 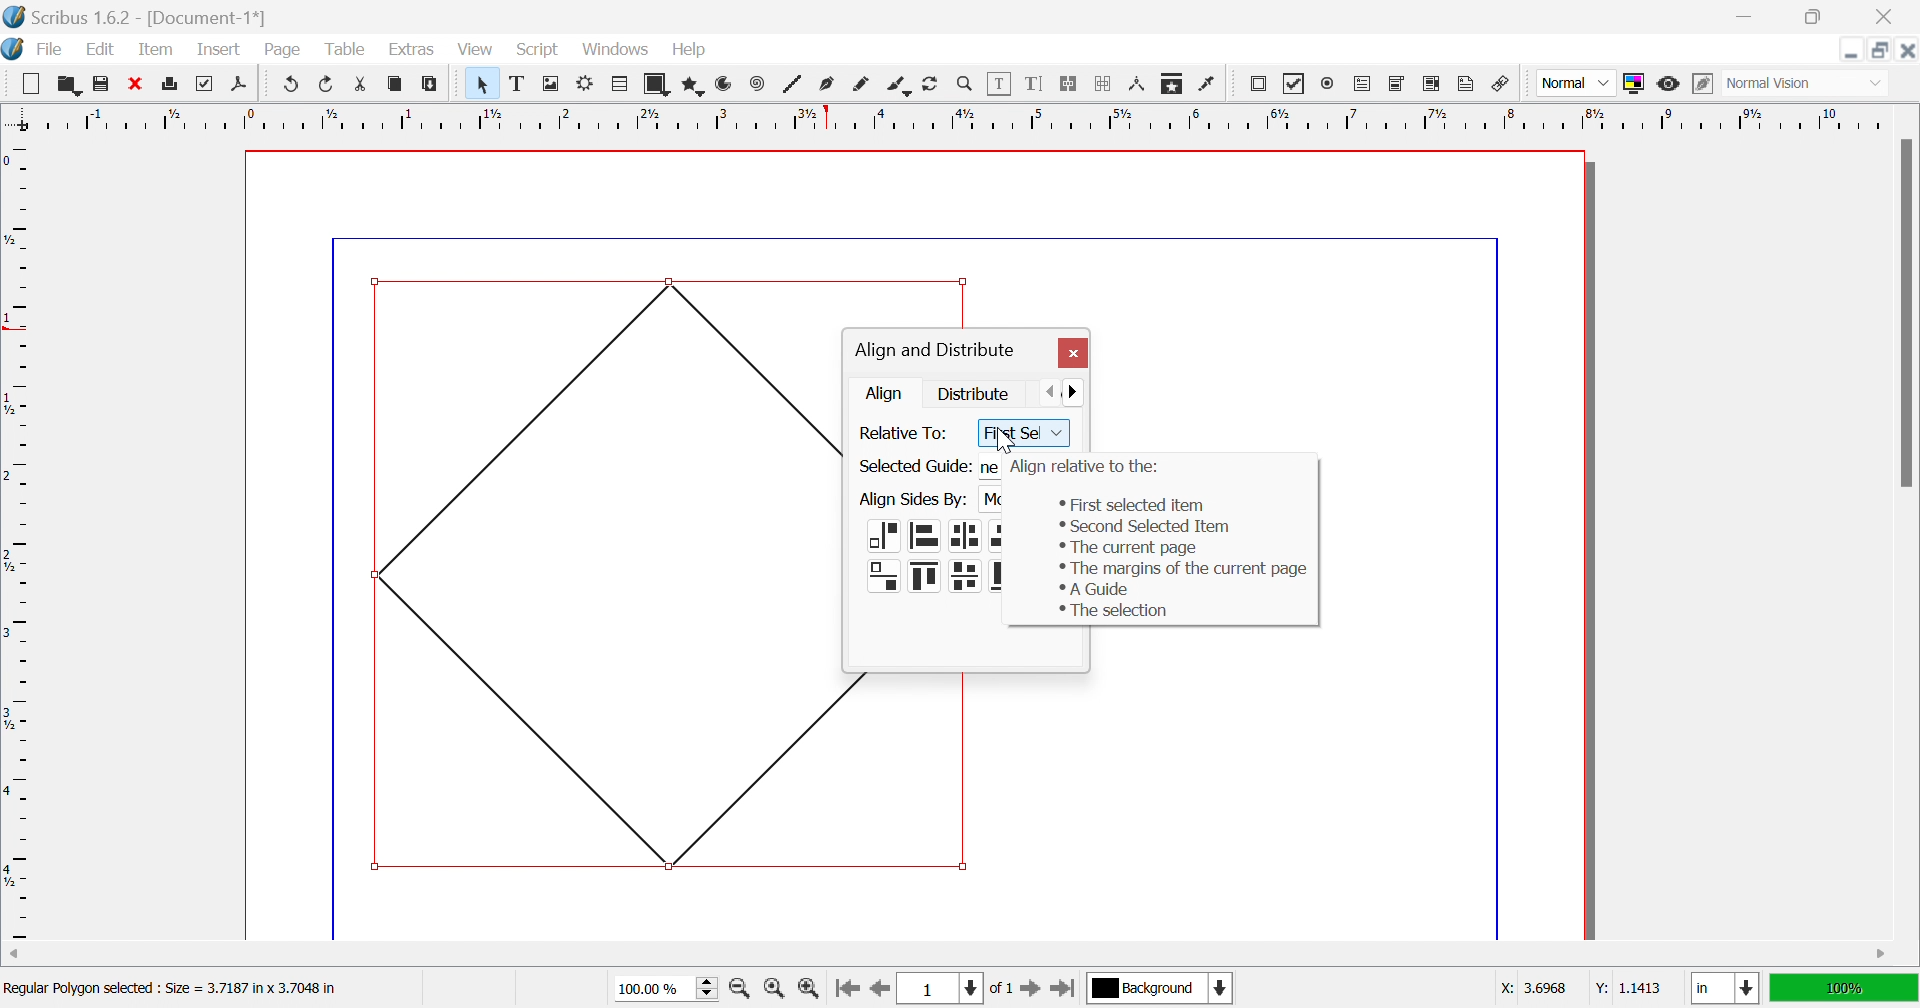 What do you see at coordinates (1841, 986) in the screenshot?
I see `100%` at bounding box center [1841, 986].